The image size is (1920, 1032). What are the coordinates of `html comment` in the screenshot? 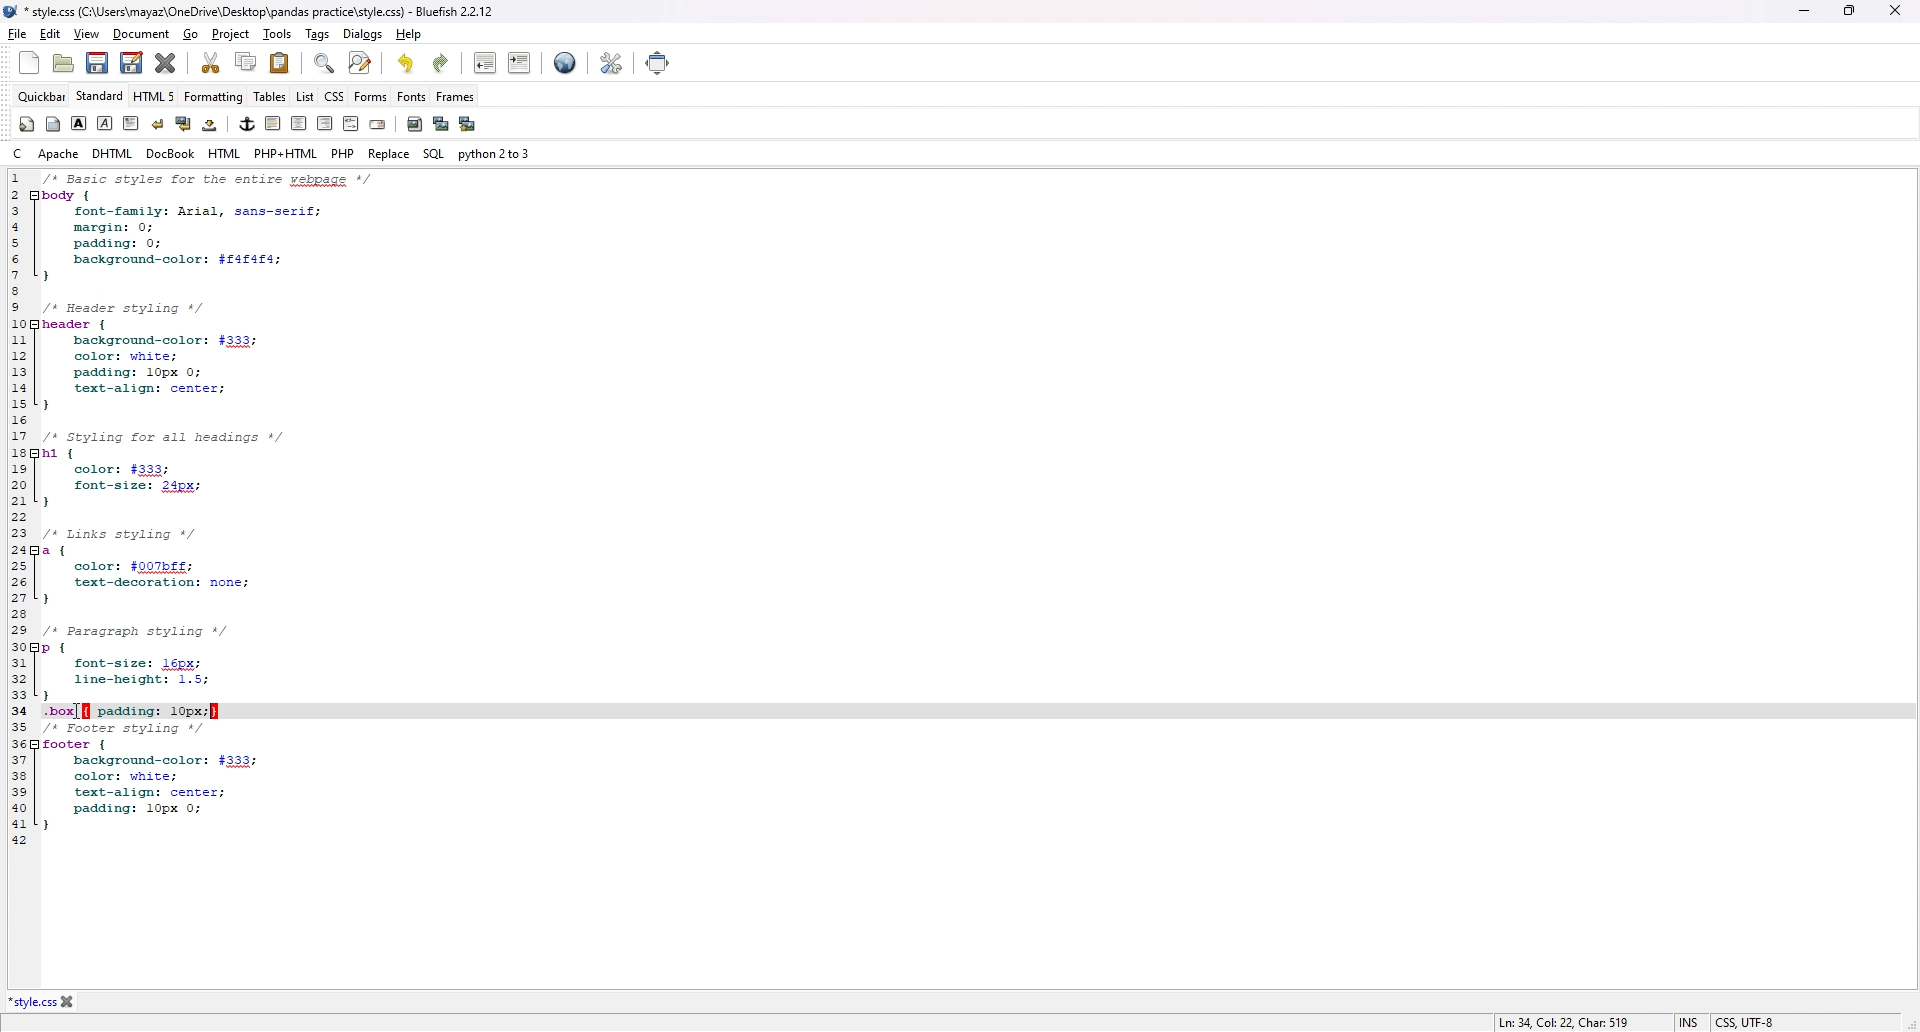 It's located at (351, 124).